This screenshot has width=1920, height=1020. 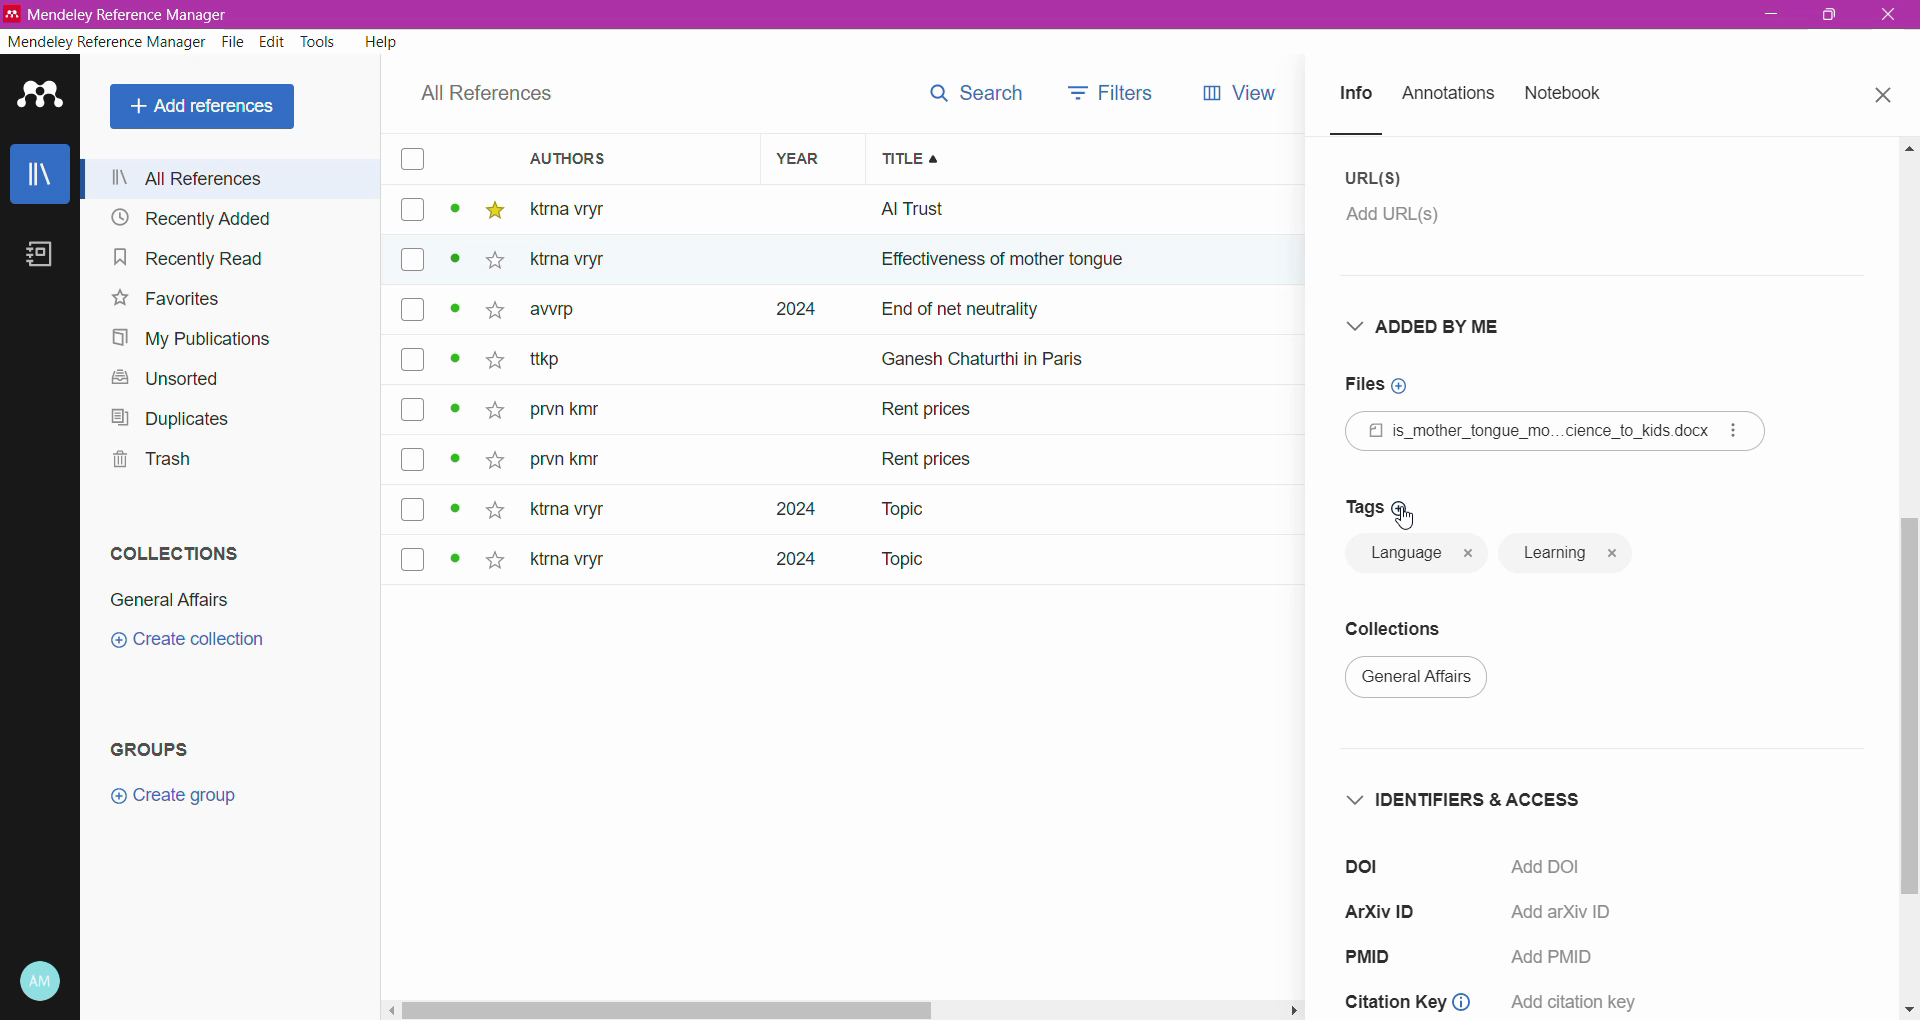 I want to click on Click to add URL(s), so click(x=1406, y=220).